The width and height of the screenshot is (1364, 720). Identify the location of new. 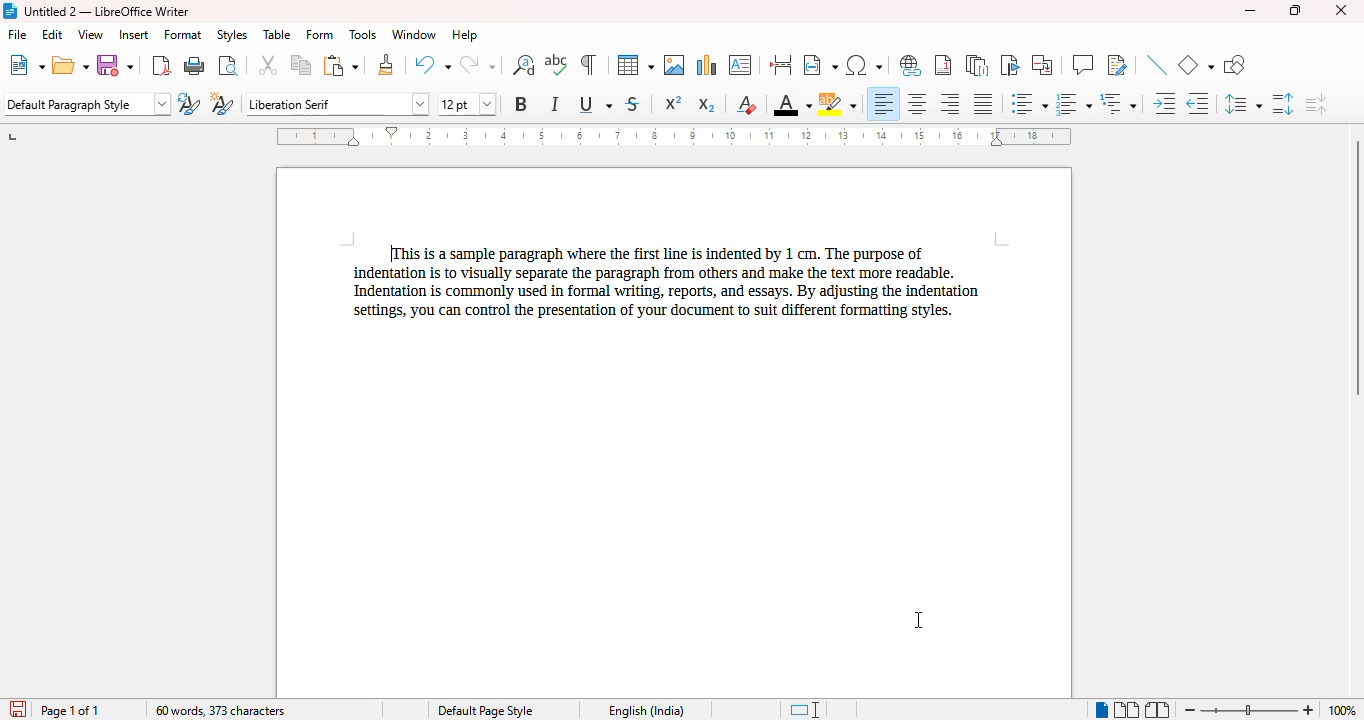
(26, 64).